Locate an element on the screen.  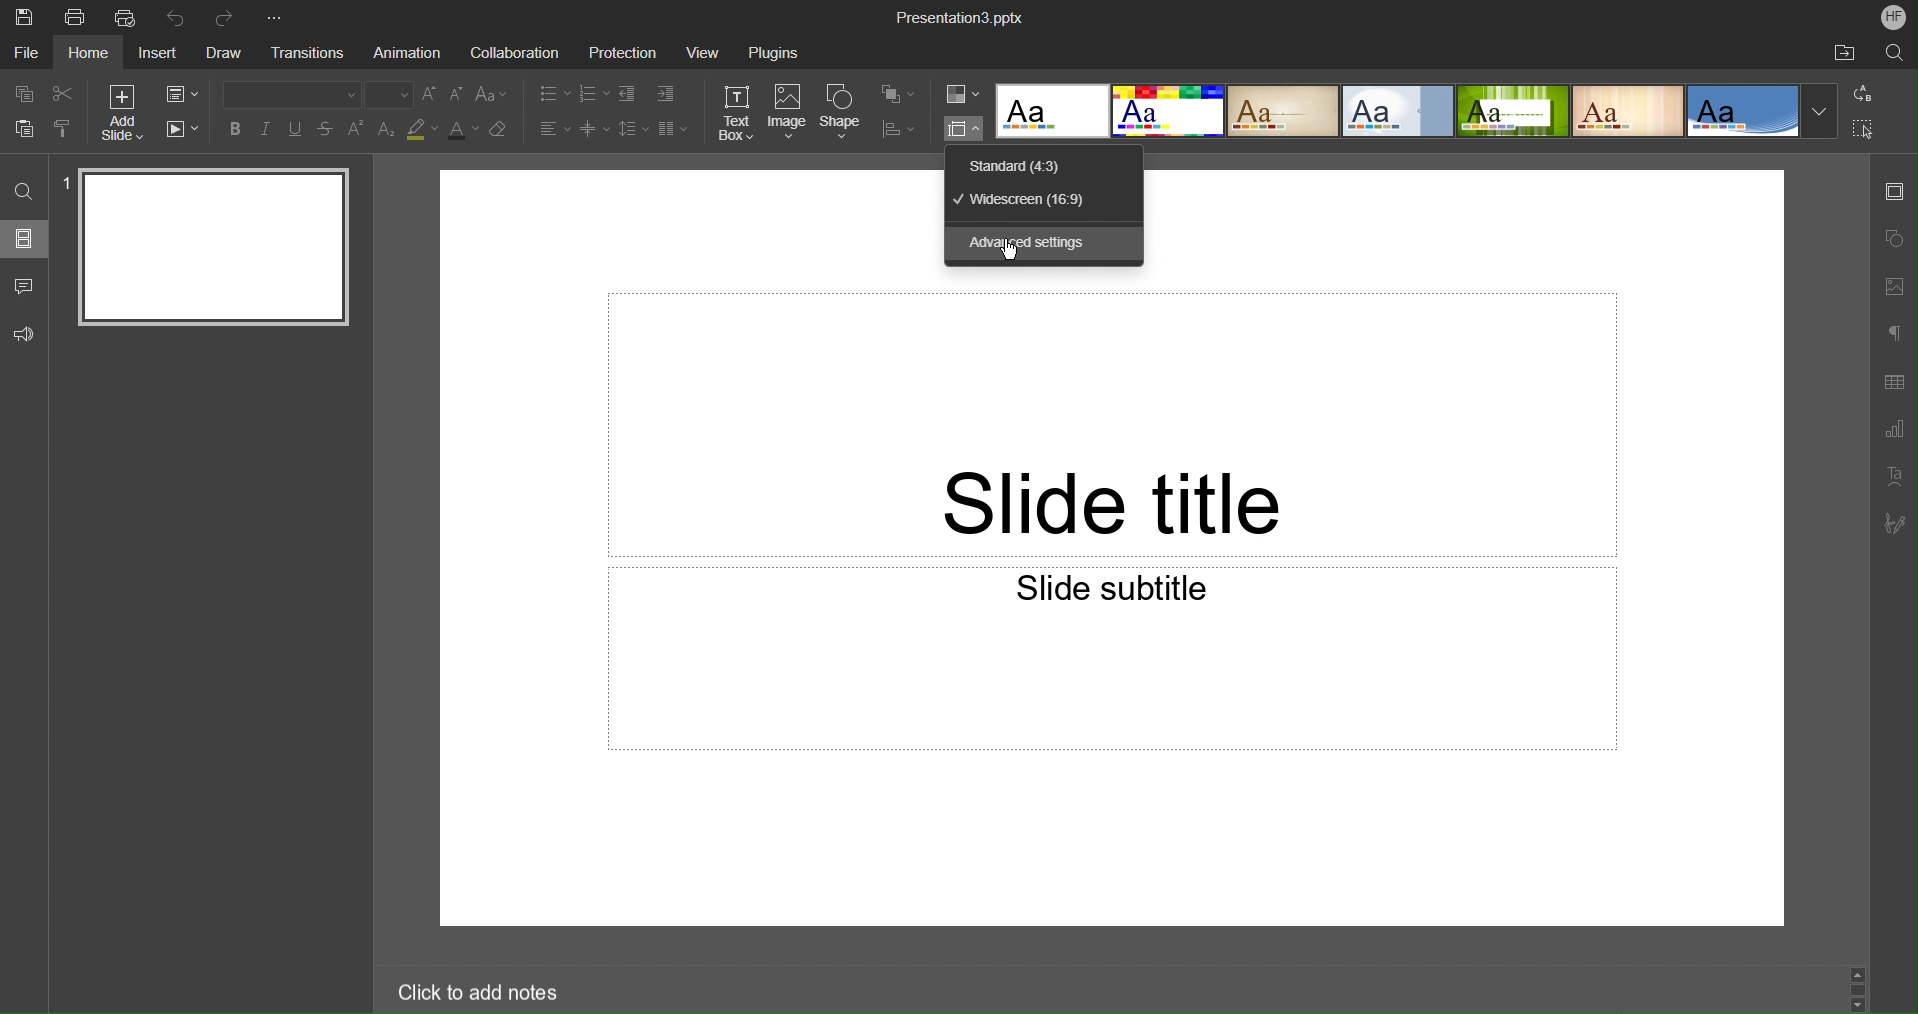
Add Slide is located at coordinates (119, 112).